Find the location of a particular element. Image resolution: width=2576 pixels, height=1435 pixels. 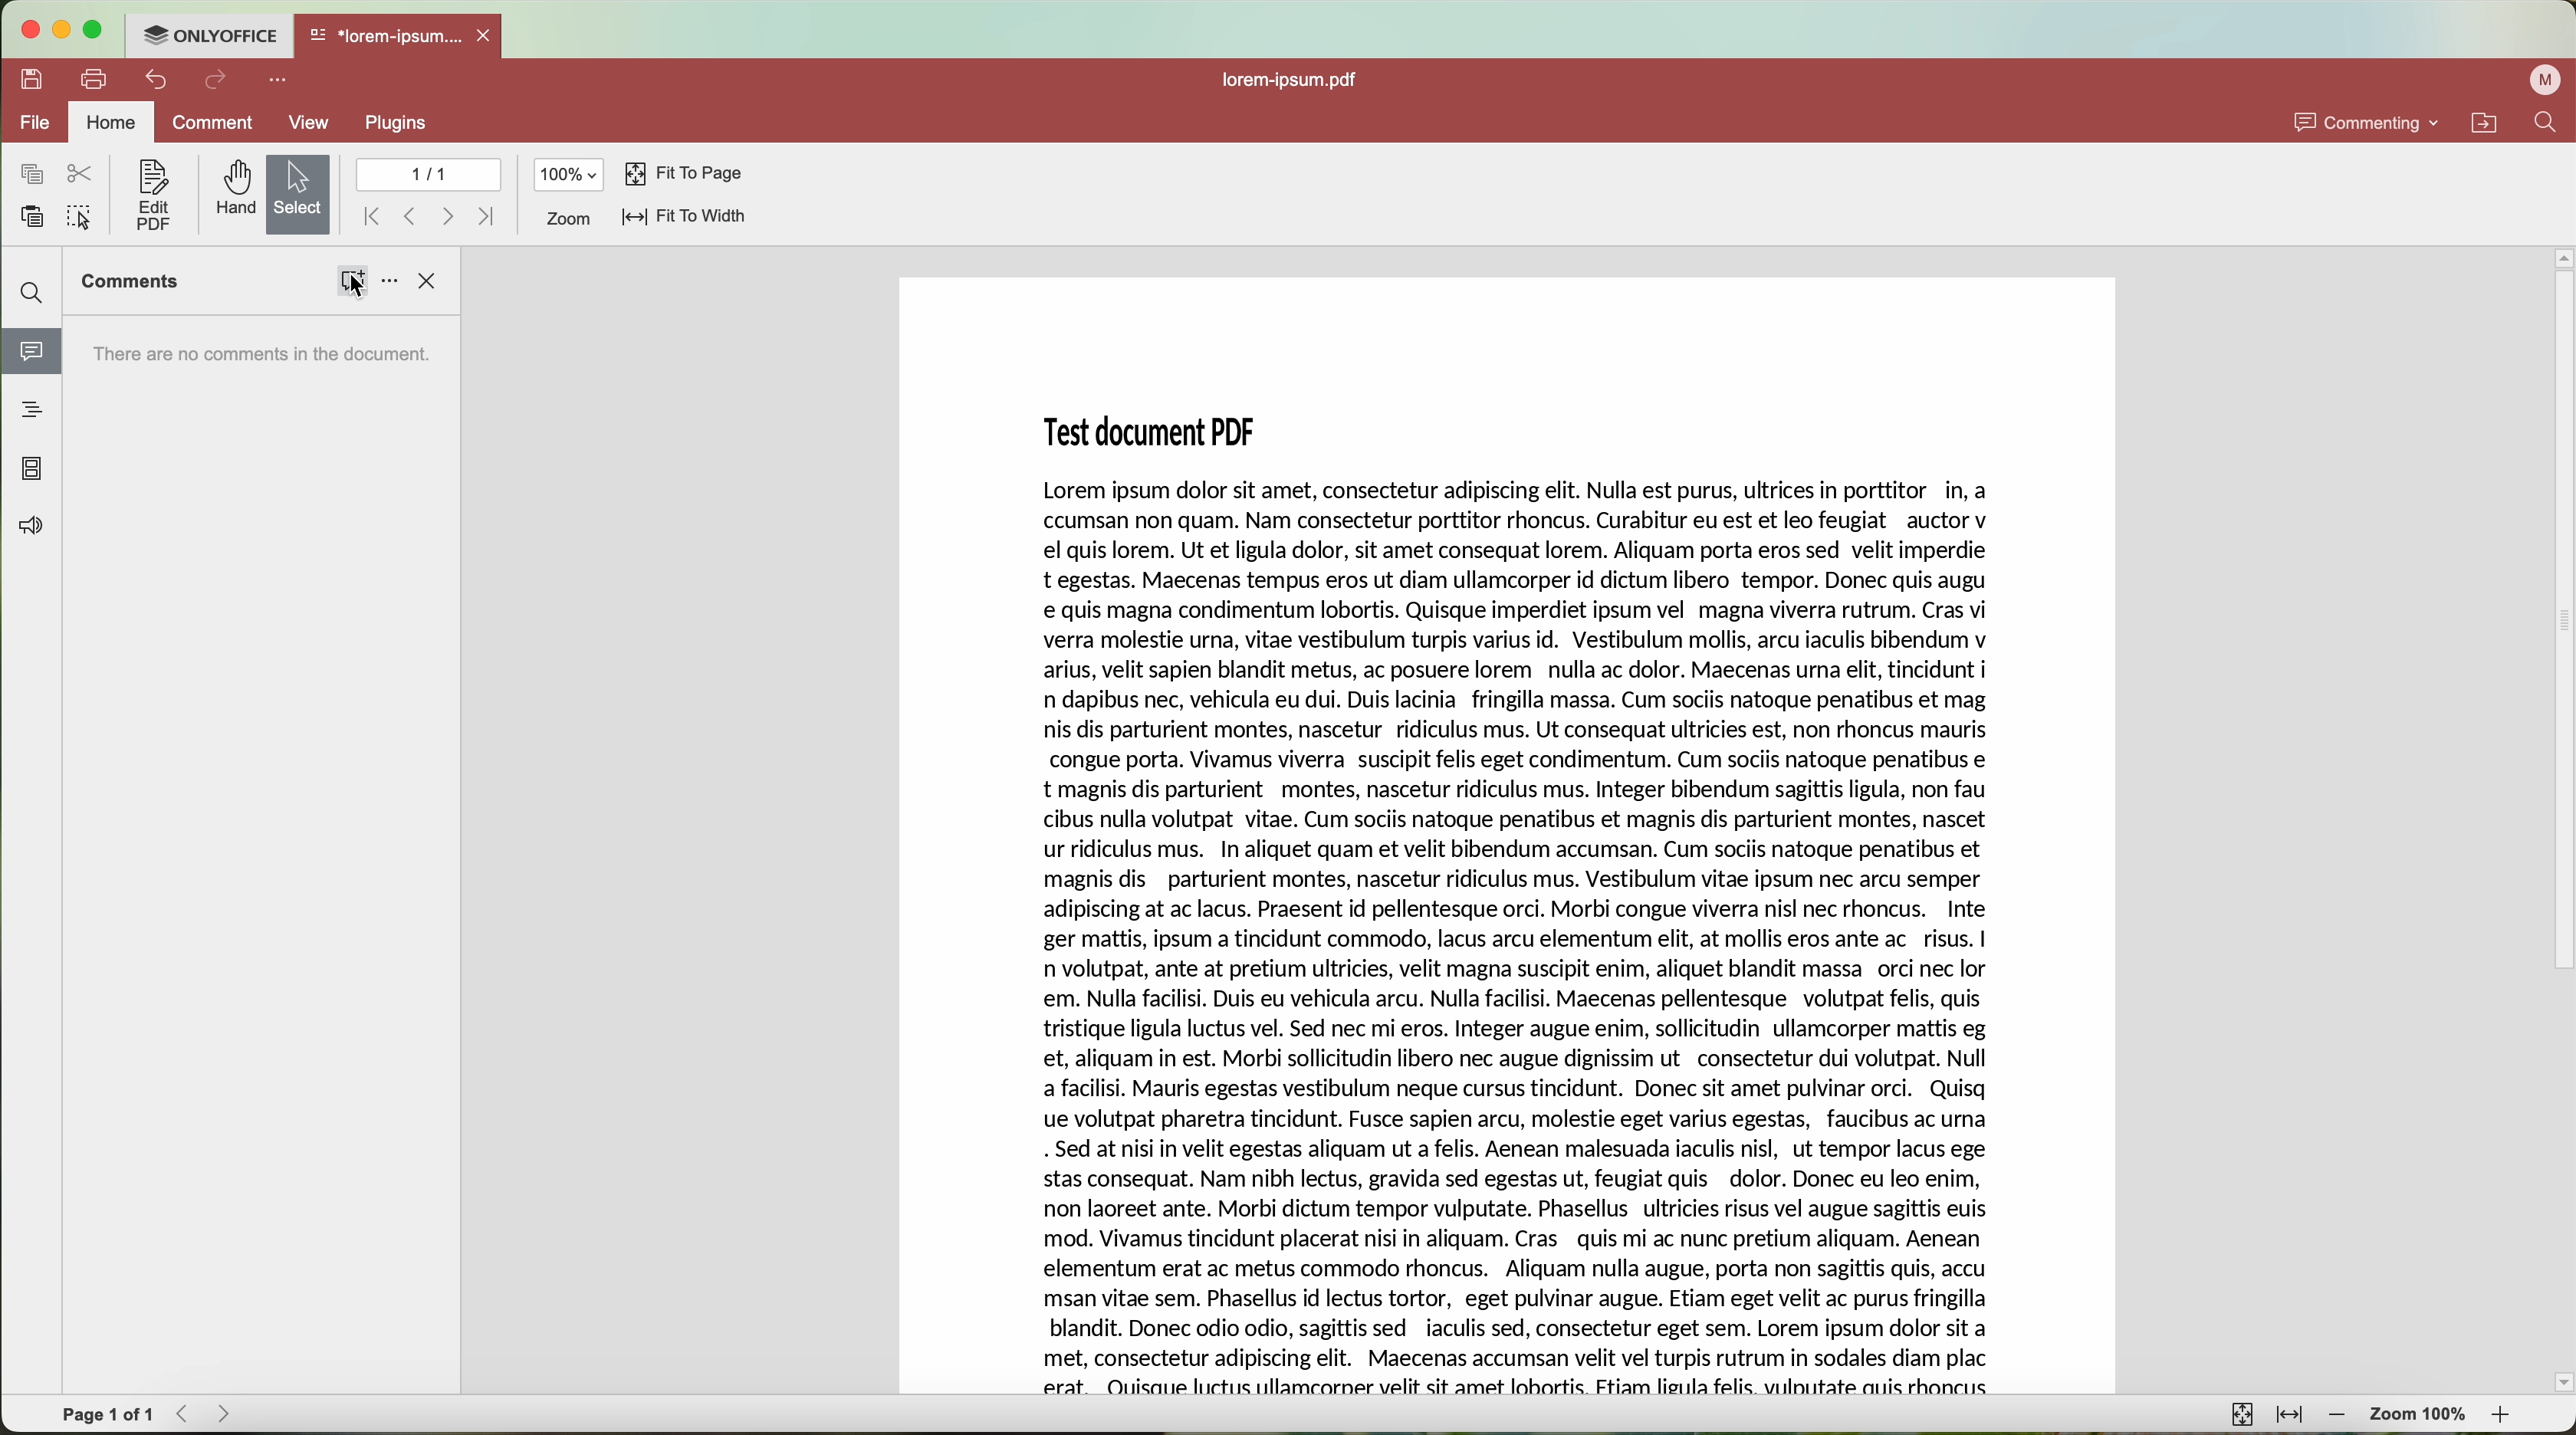

paste is located at coordinates (34, 215).